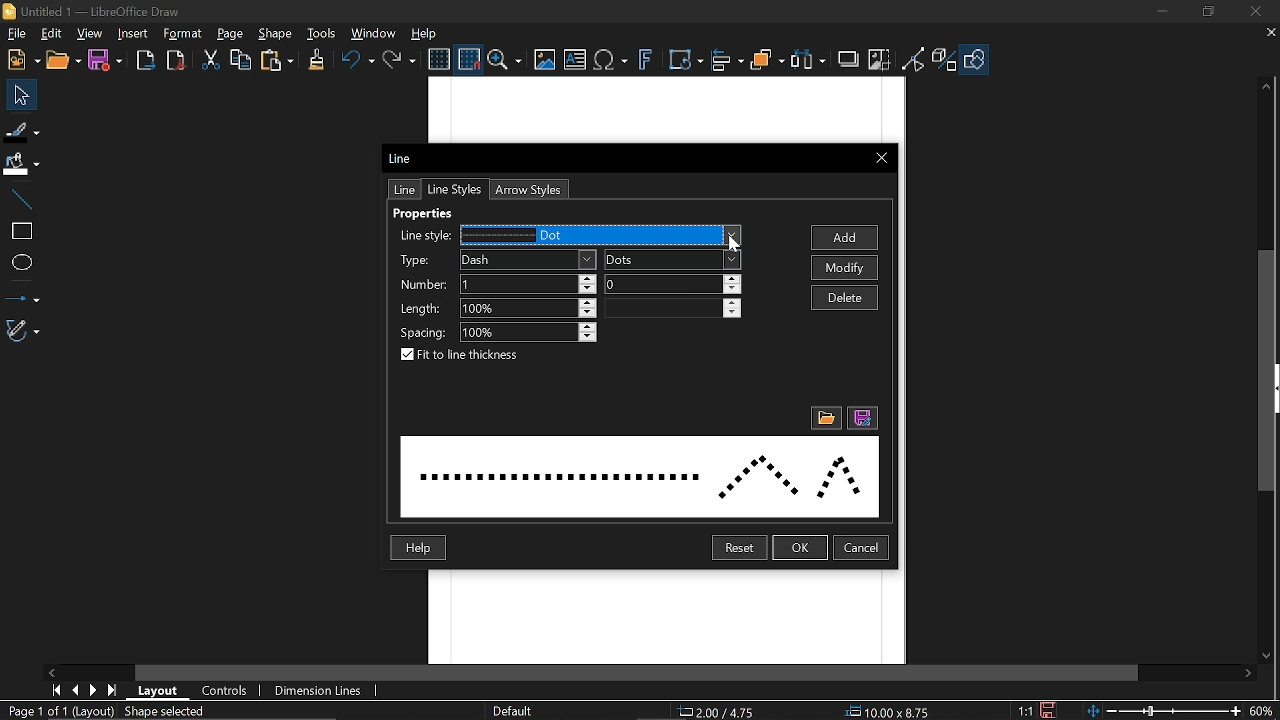 The width and height of the screenshot is (1280, 720). Describe the element at coordinates (318, 58) in the screenshot. I see `CLone` at that location.